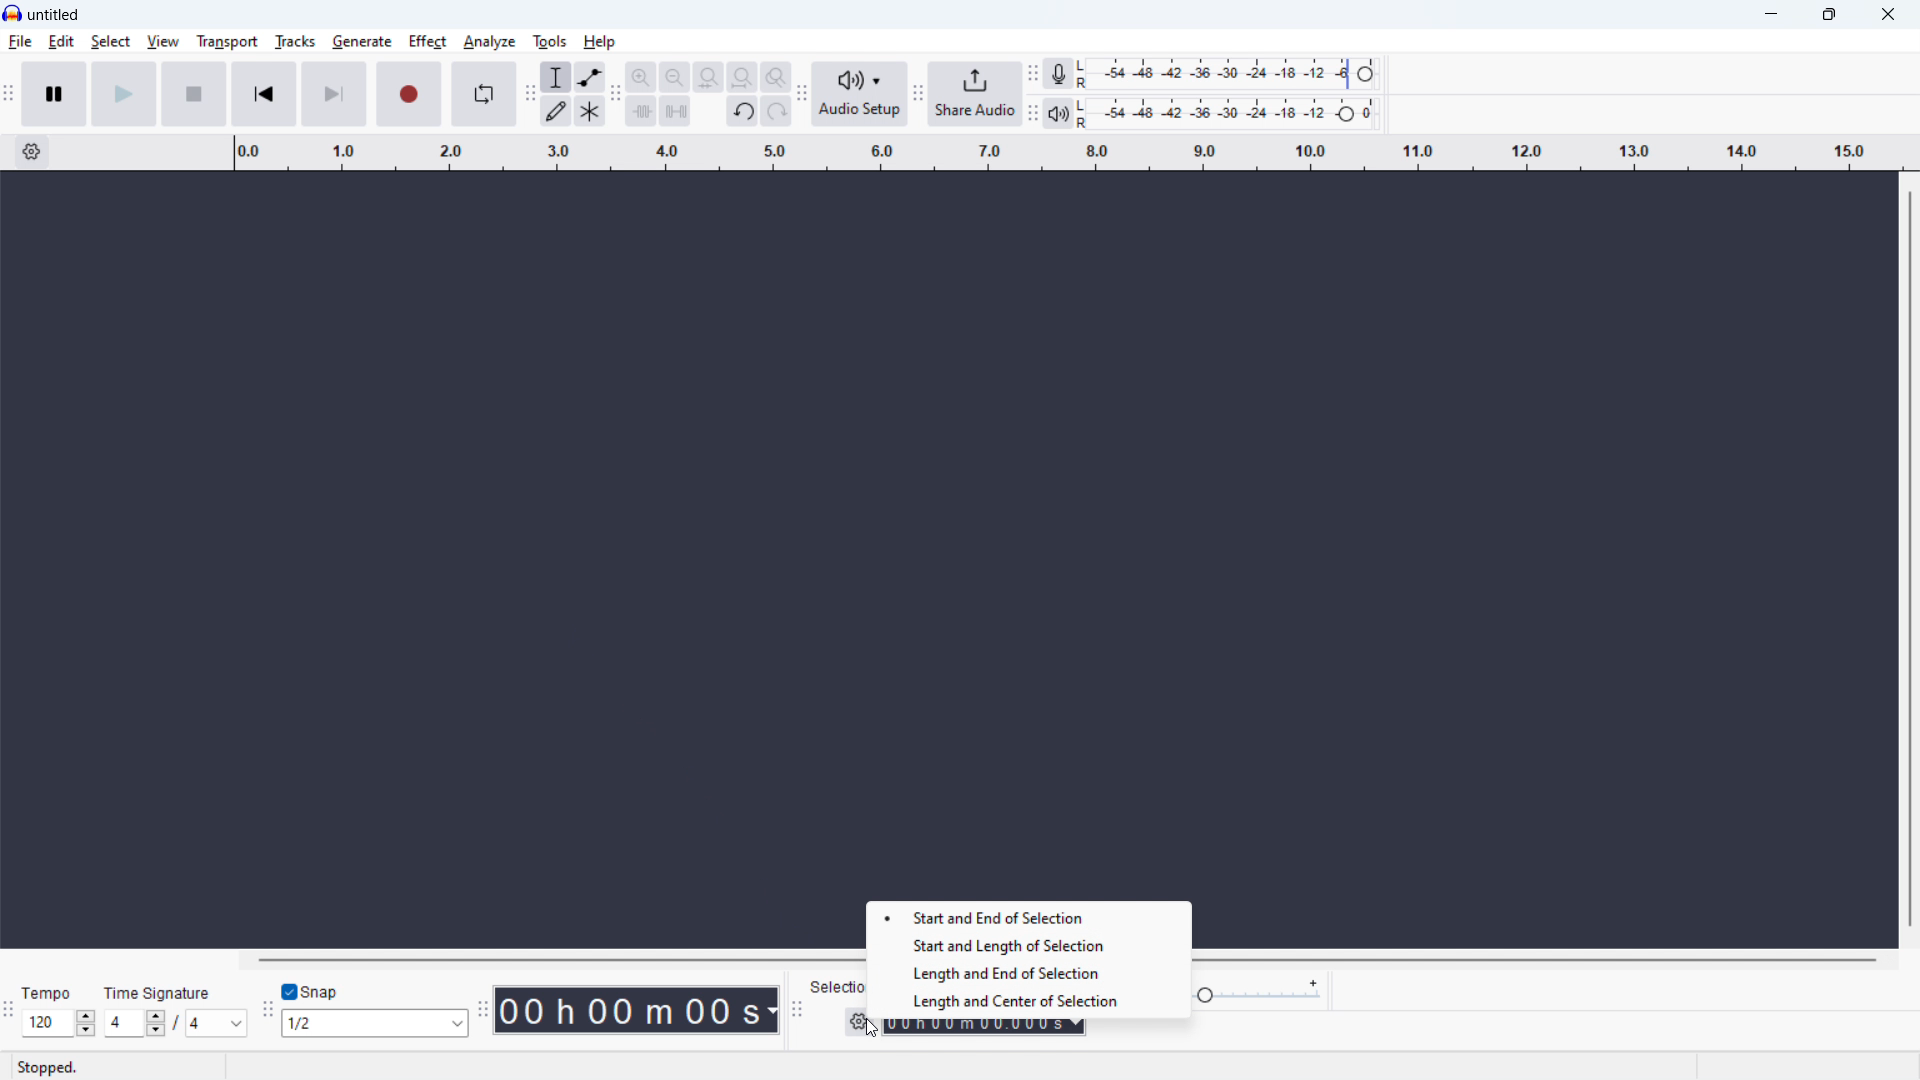 The width and height of the screenshot is (1920, 1080). I want to click on end time, so click(984, 1027).